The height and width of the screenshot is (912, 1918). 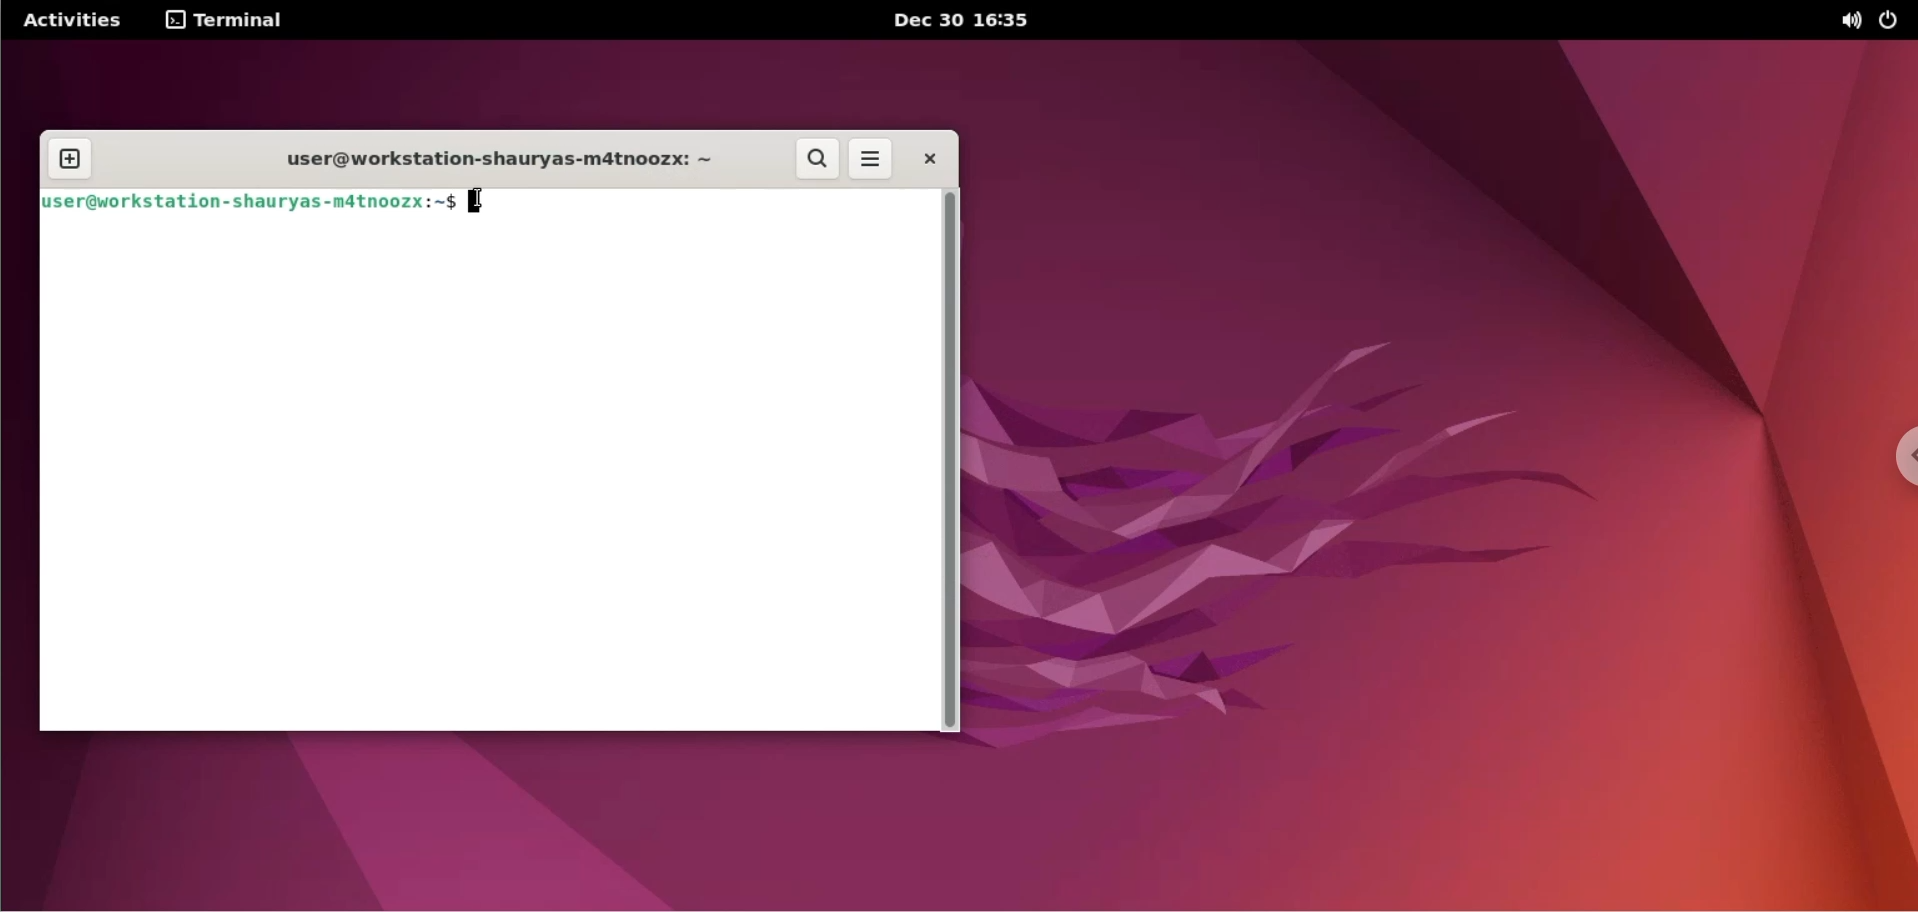 I want to click on sound options, so click(x=1852, y=21).